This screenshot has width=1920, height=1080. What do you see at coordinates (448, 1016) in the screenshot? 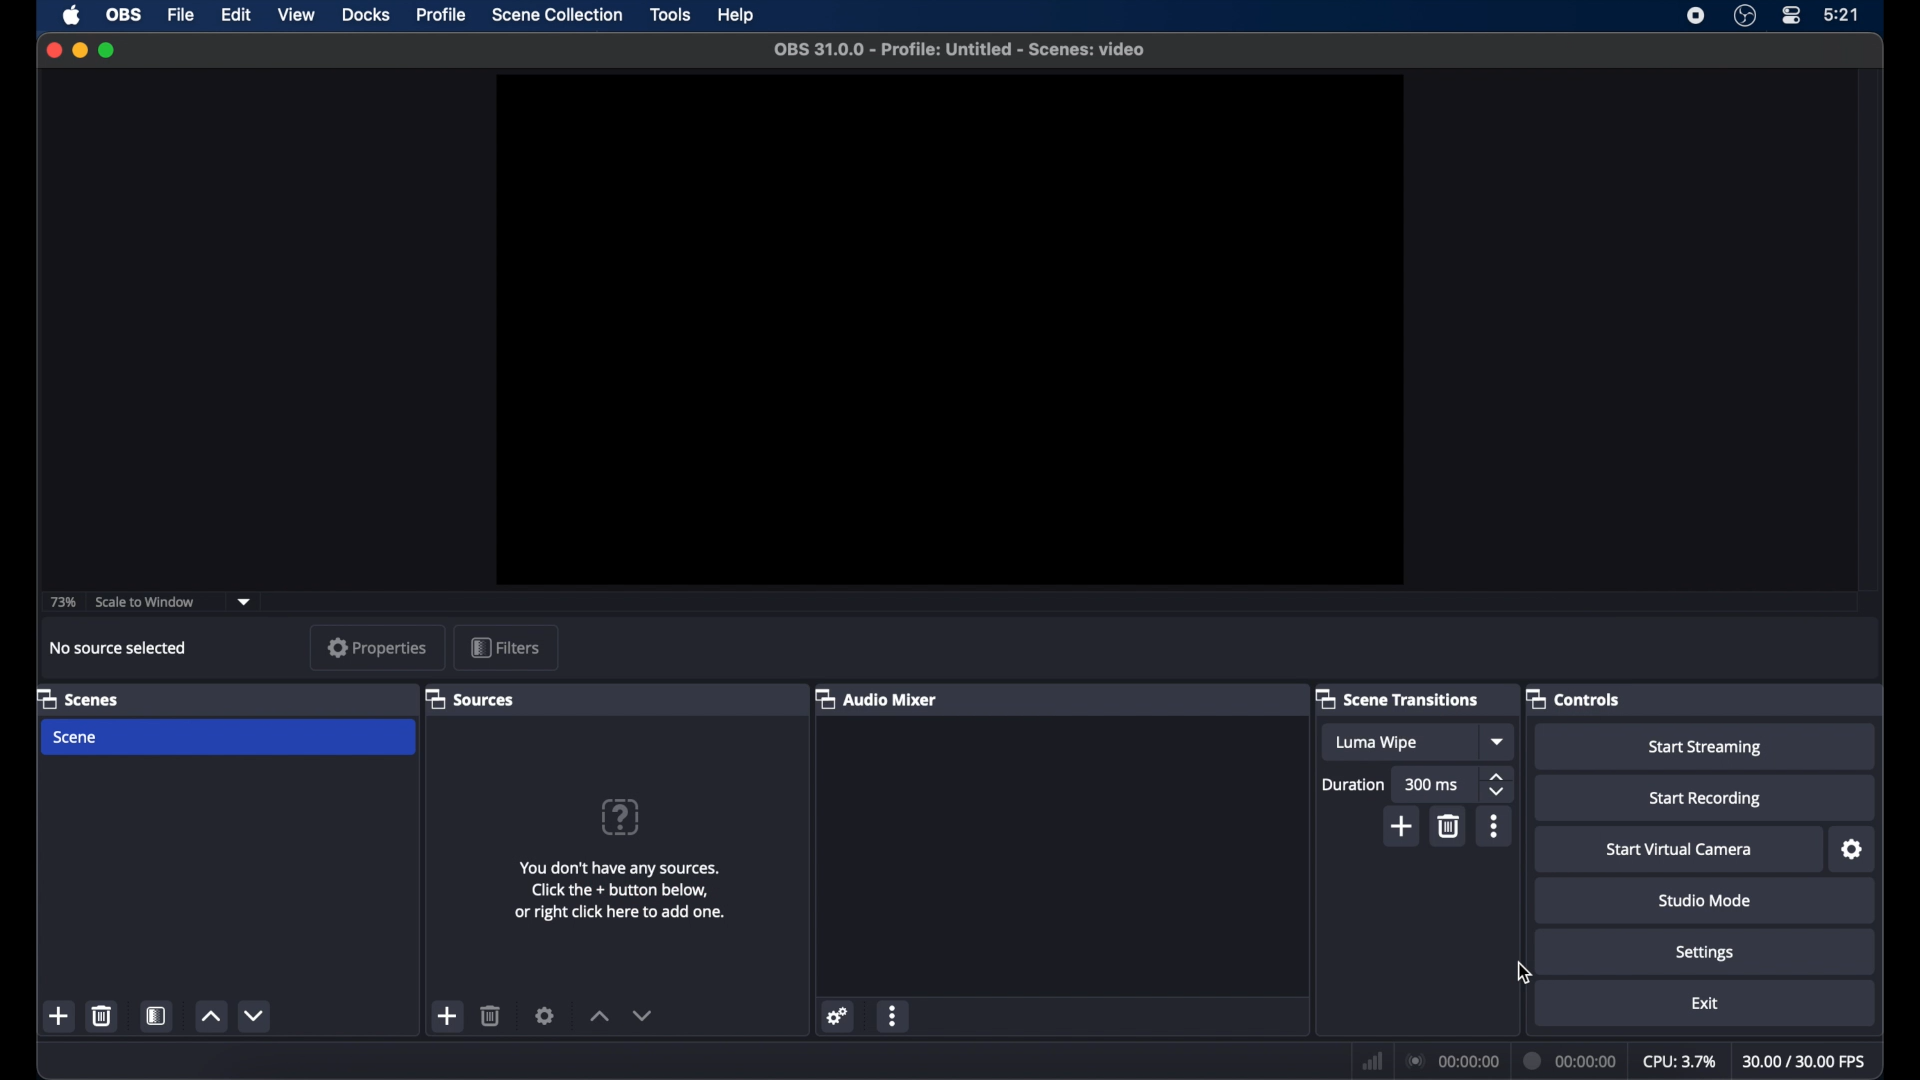
I see `add` at bounding box center [448, 1016].